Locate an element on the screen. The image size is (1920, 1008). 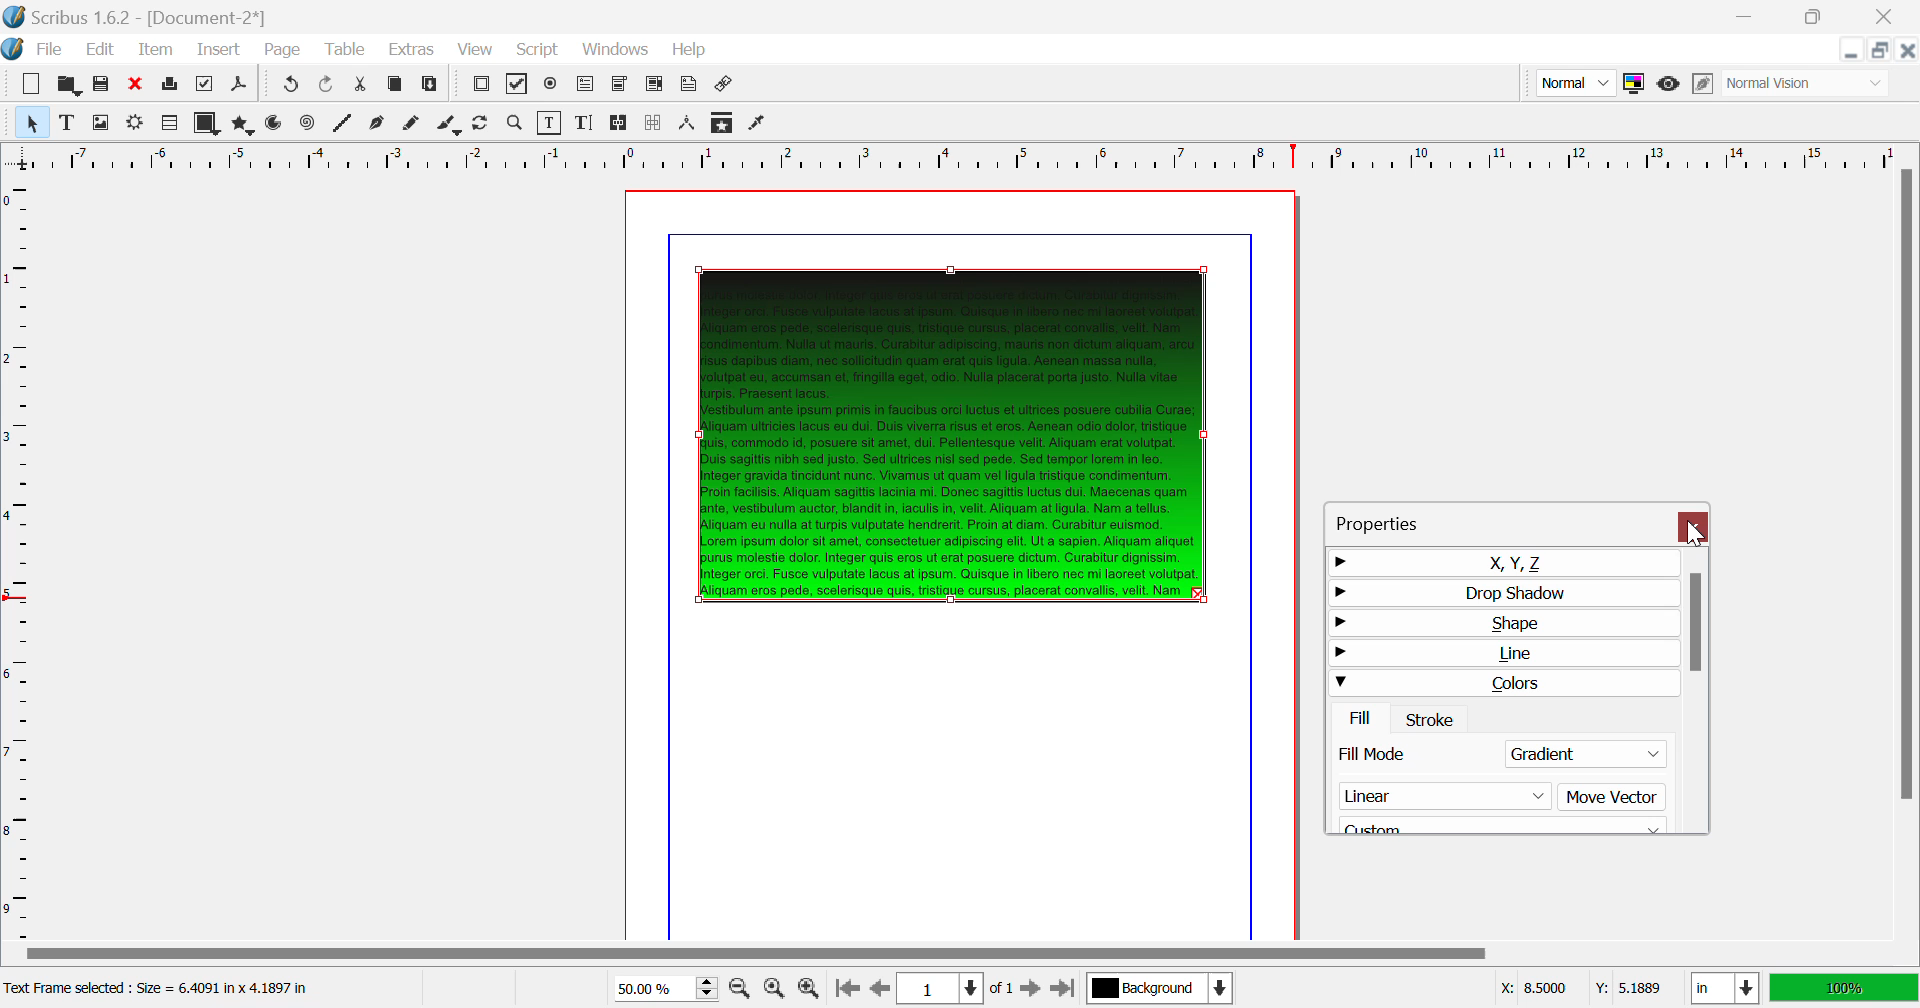
Restore Down is located at coordinates (1750, 17).